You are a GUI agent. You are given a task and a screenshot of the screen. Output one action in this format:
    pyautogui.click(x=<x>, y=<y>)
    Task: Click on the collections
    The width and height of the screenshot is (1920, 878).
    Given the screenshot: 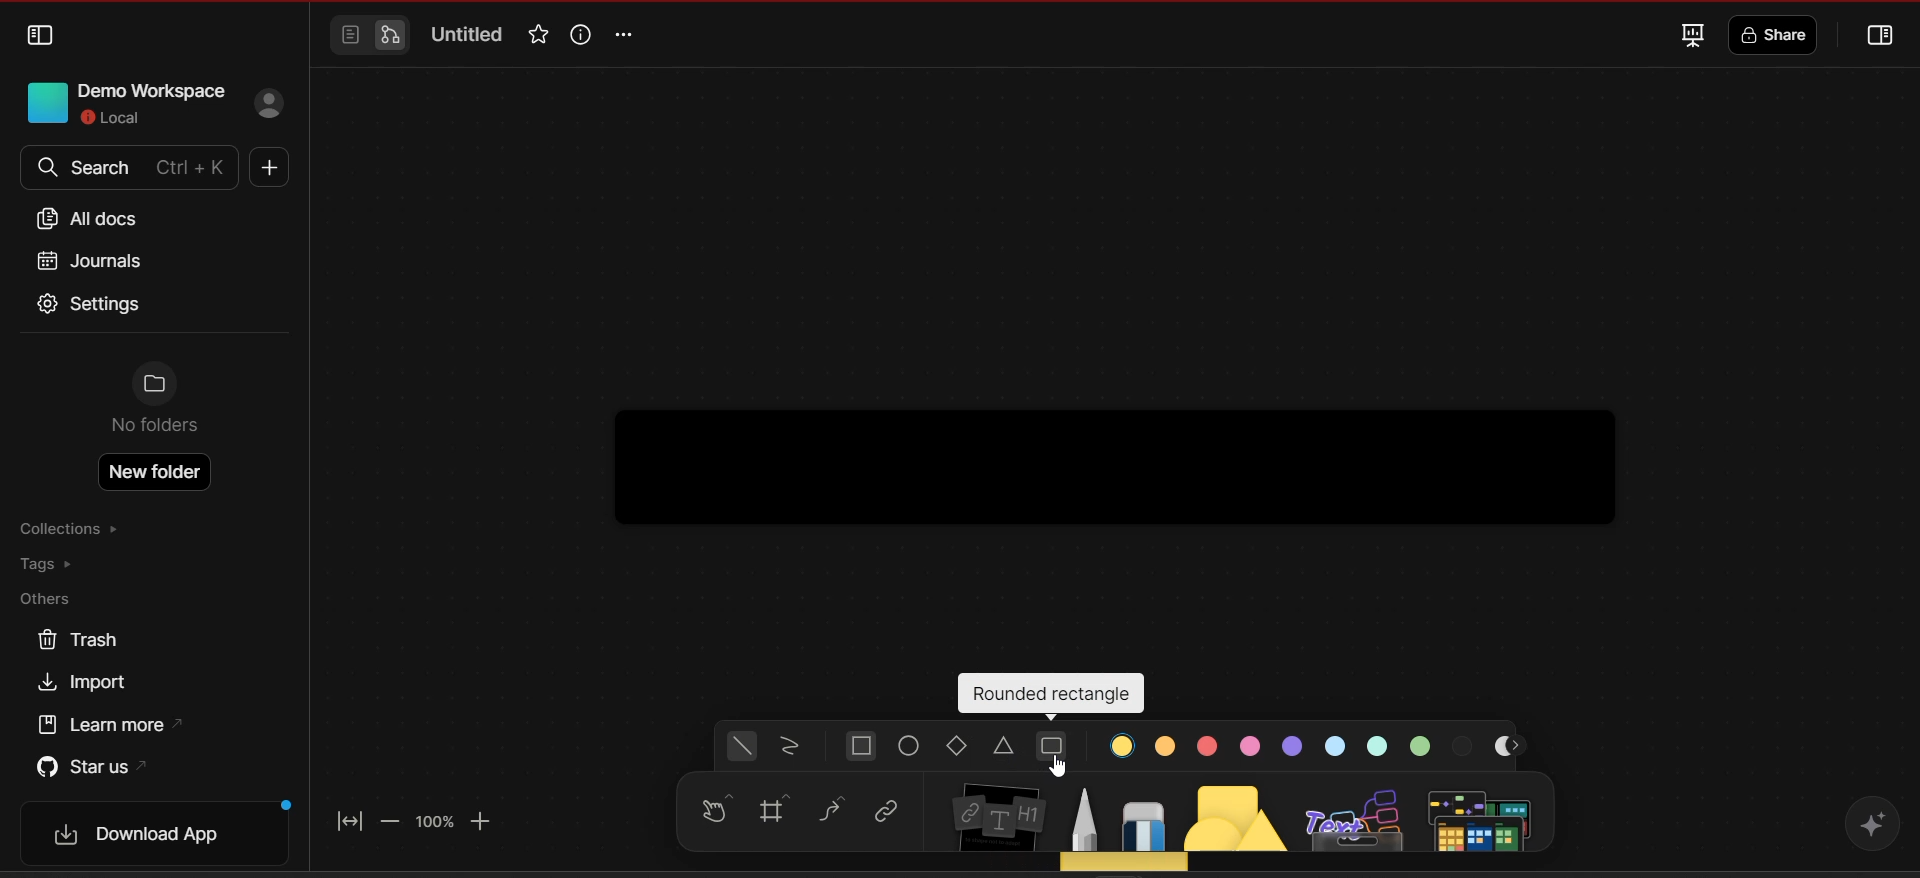 What is the action you would take?
    pyautogui.click(x=73, y=530)
    